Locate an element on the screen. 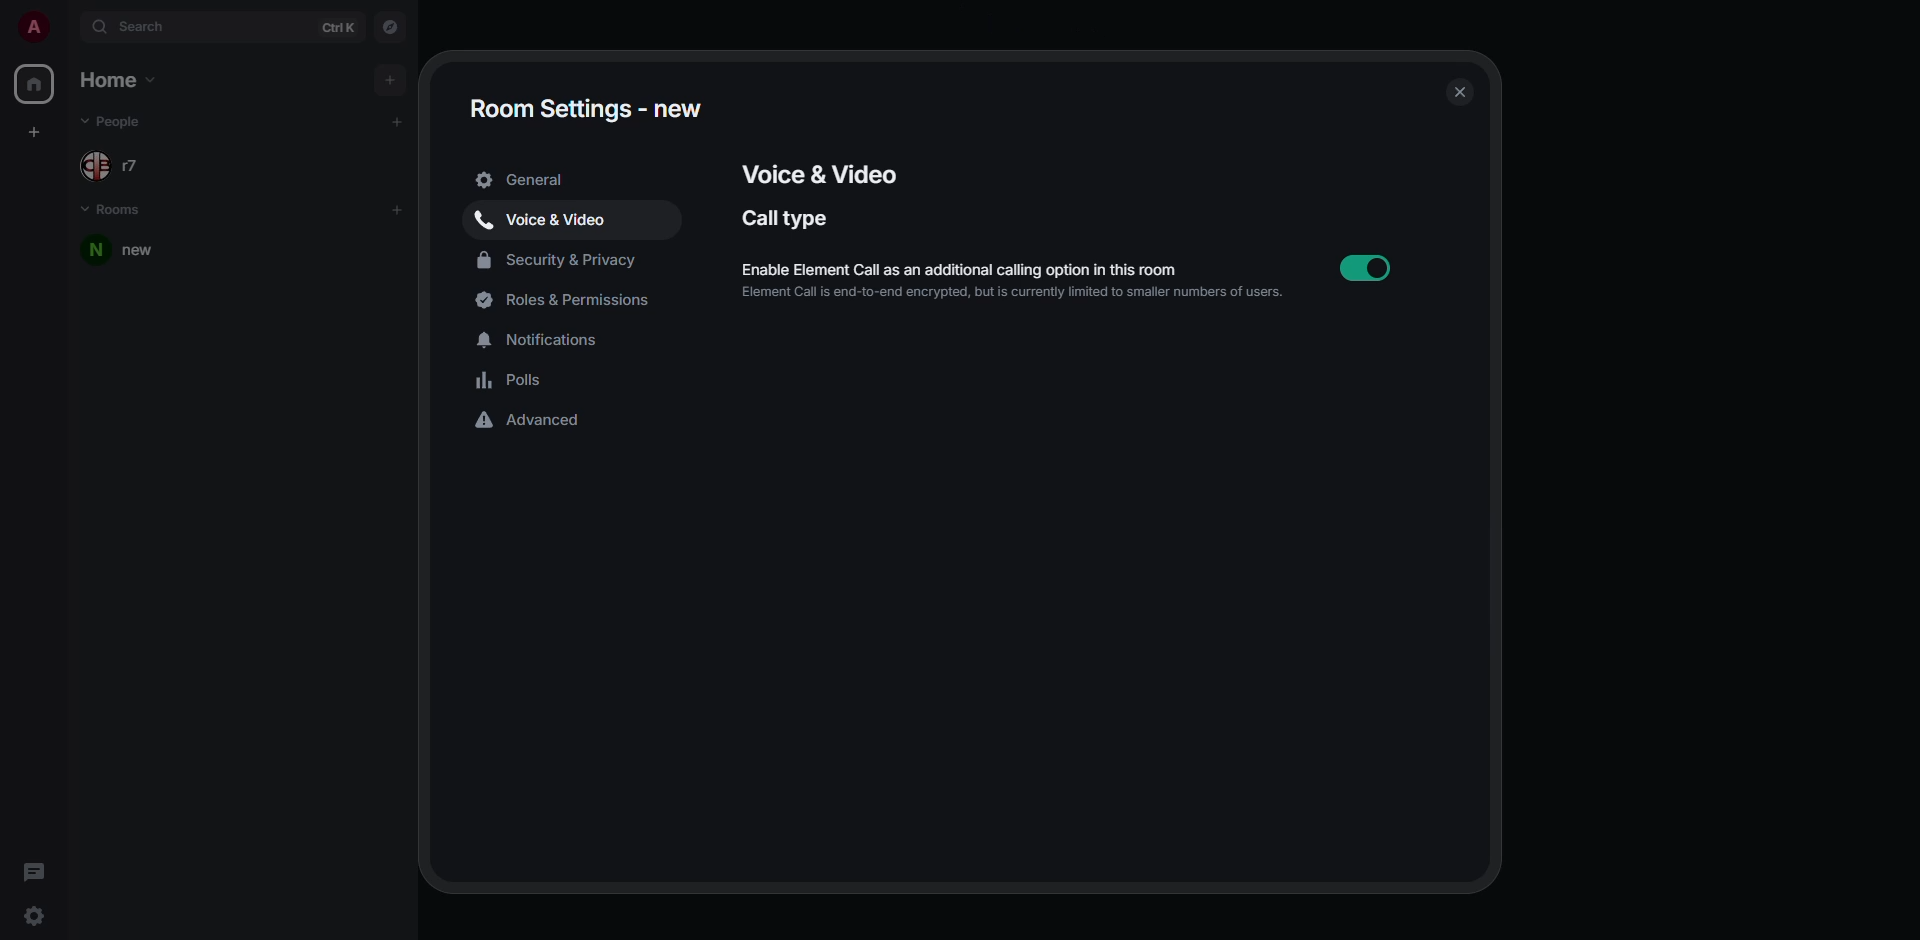 The image size is (1920, 940). navigator is located at coordinates (388, 25).